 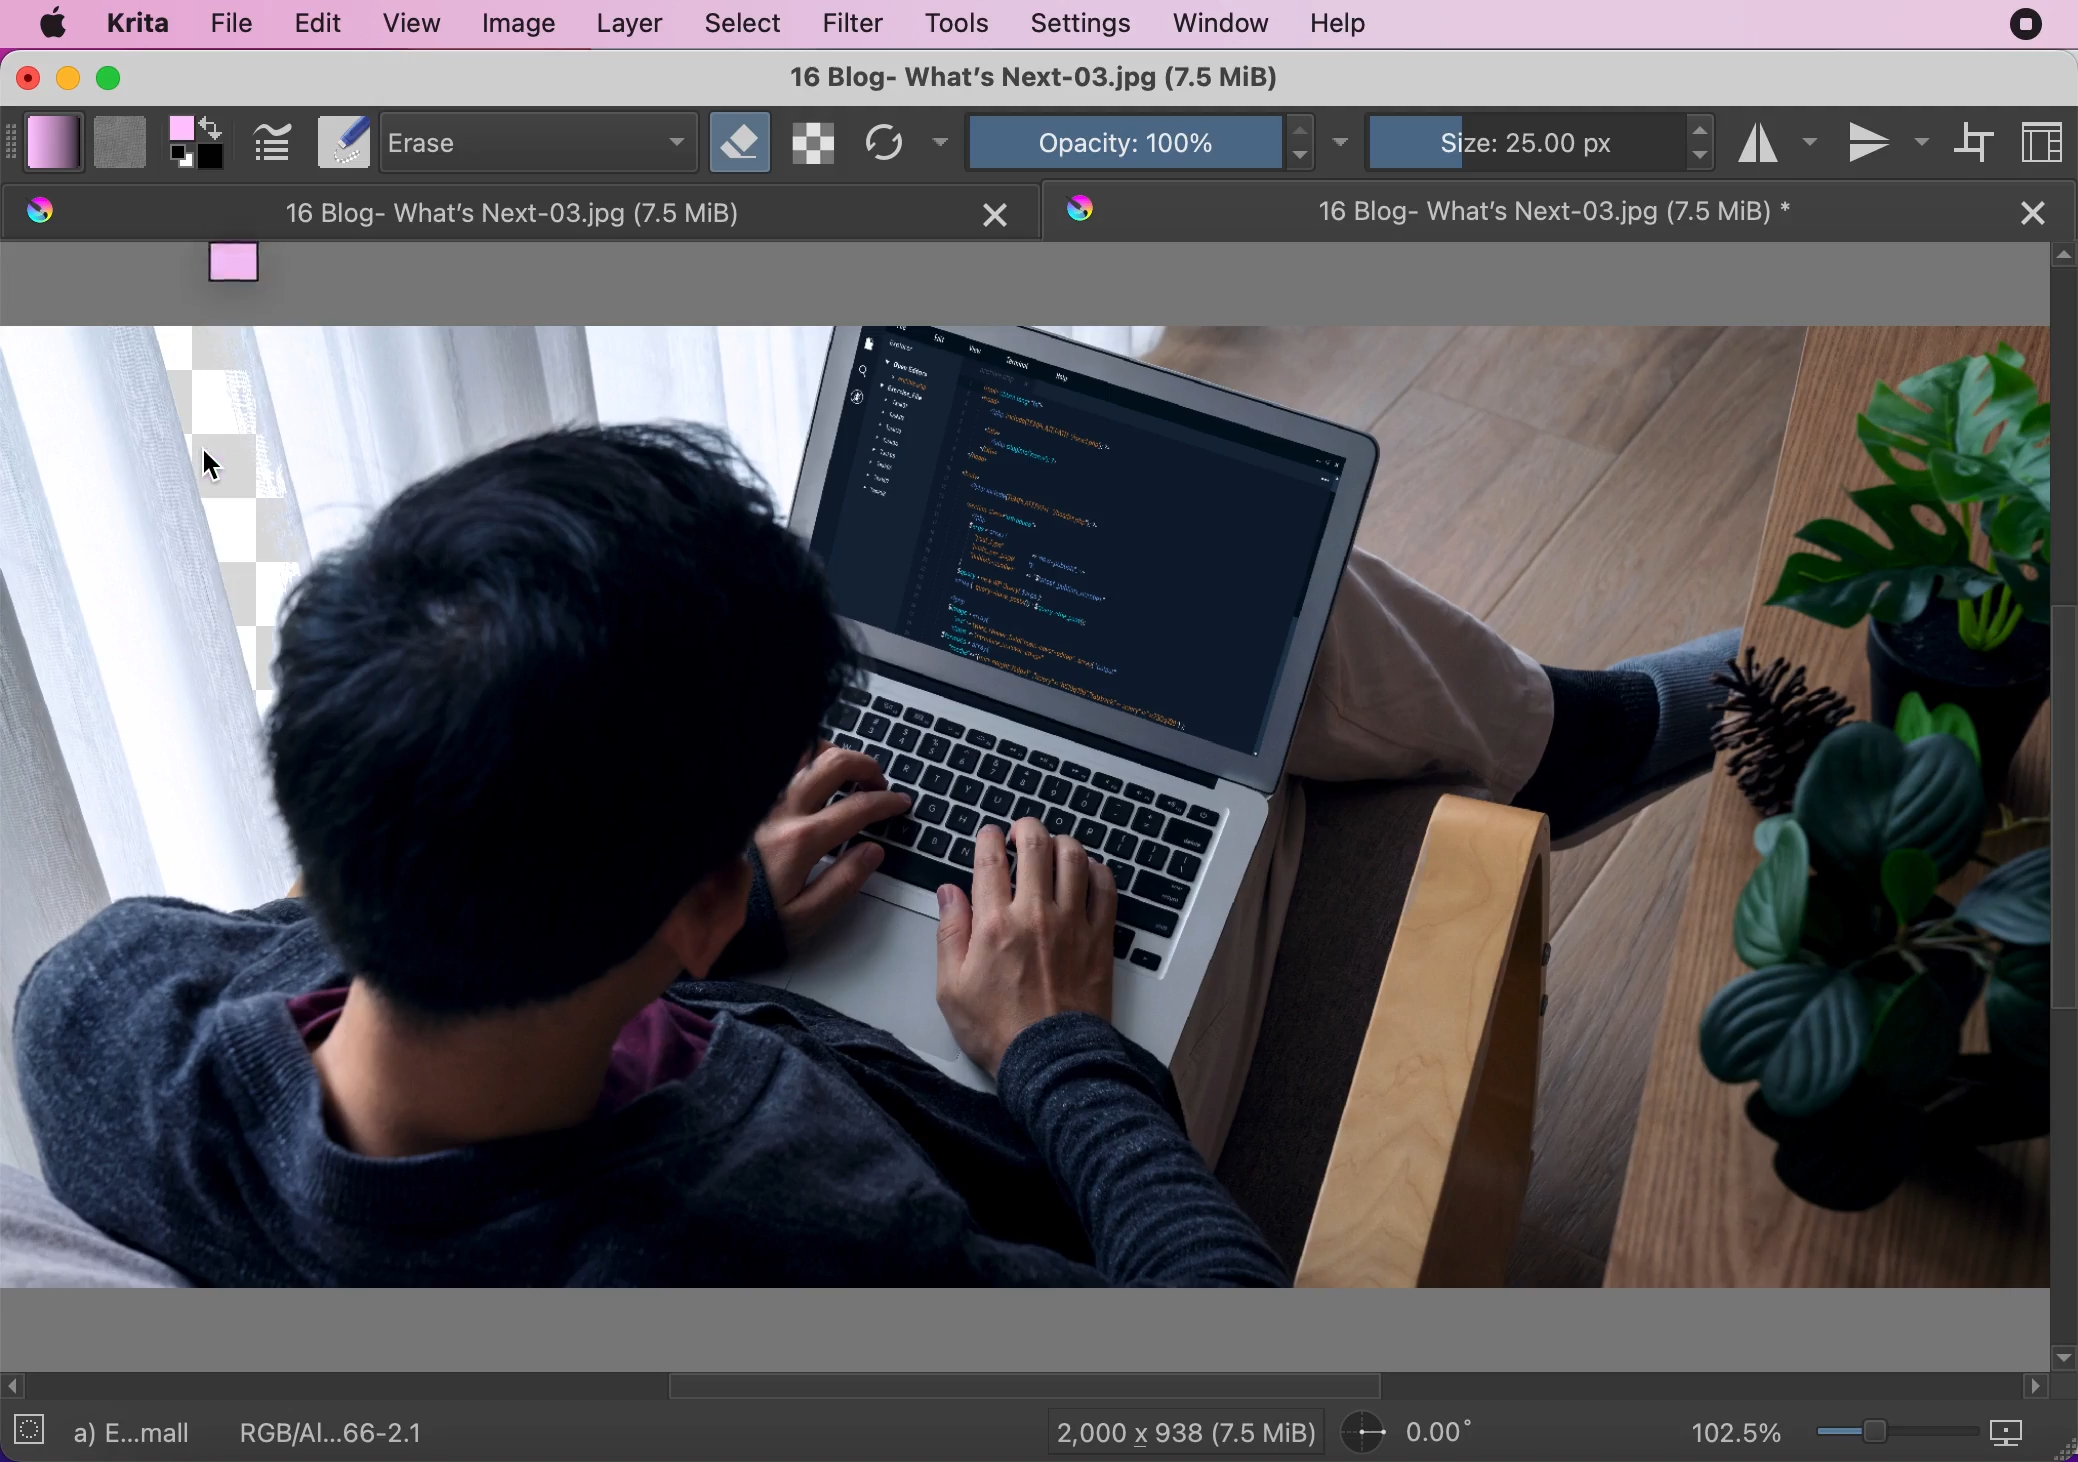 What do you see at coordinates (1029, 78) in the screenshot?
I see `16 Blog- What's Next-03.jpg (7.5 MiB)` at bounding box center [1029, 78].